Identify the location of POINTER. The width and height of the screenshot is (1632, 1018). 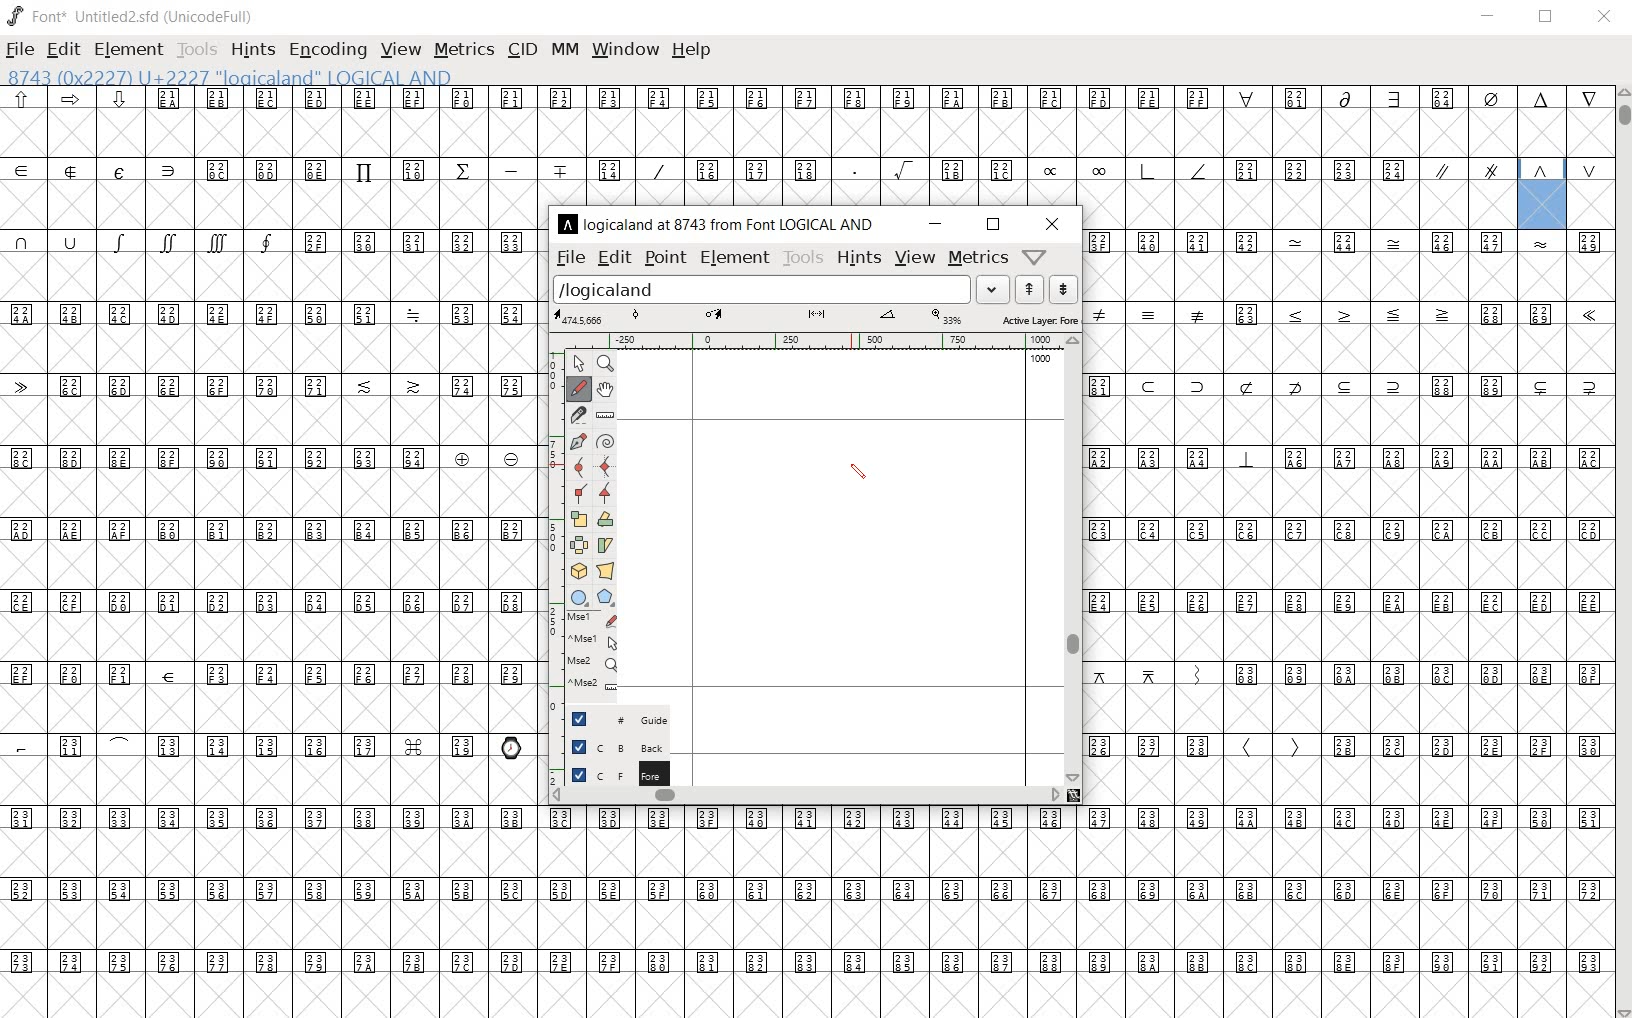
(580, 365).